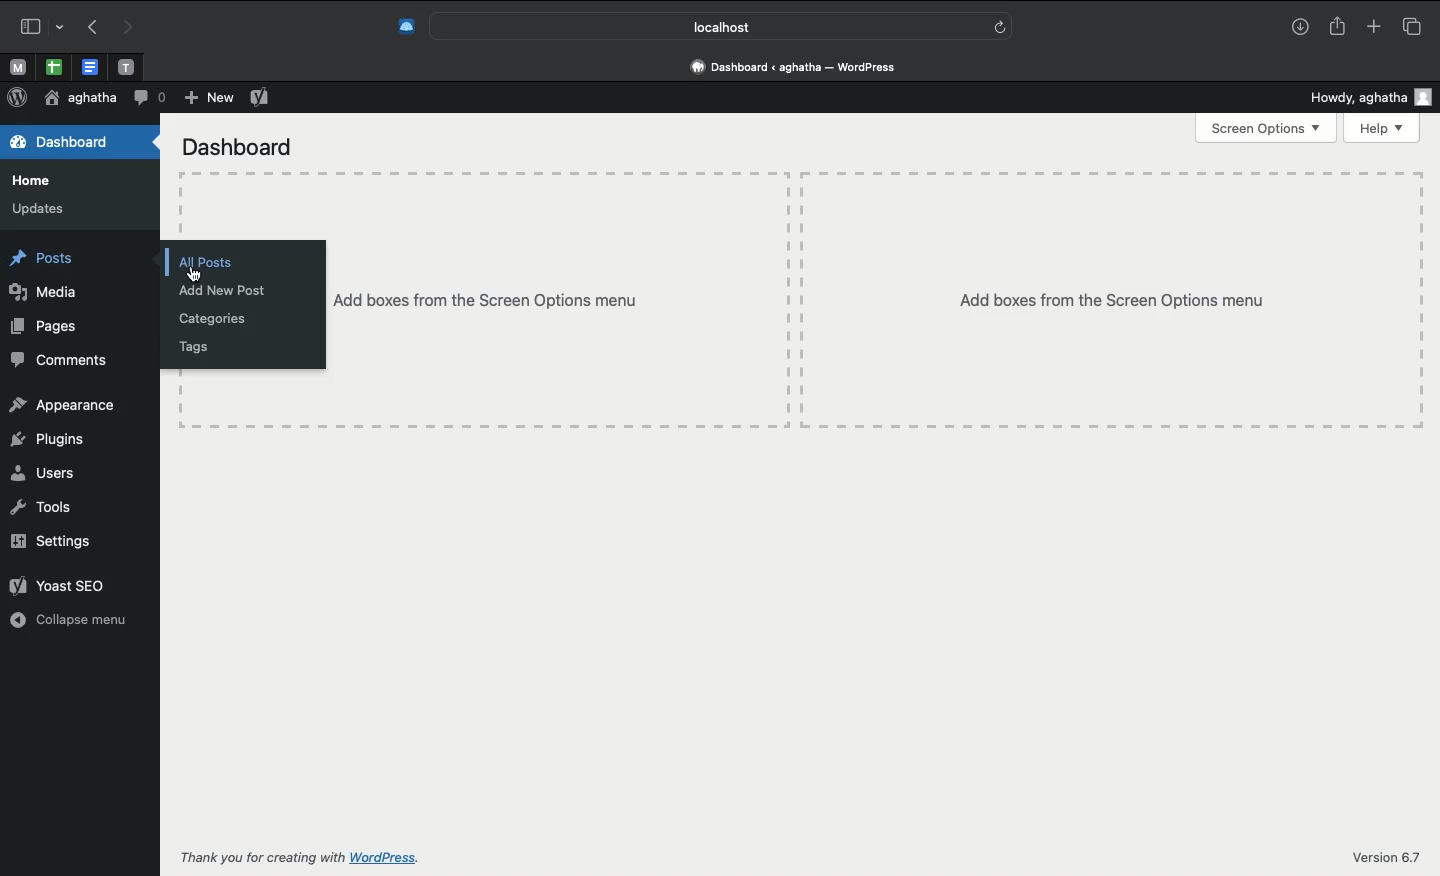 The width and height of the screenshot is (1440, 876). I want to click on Settings, so click(55, 541).